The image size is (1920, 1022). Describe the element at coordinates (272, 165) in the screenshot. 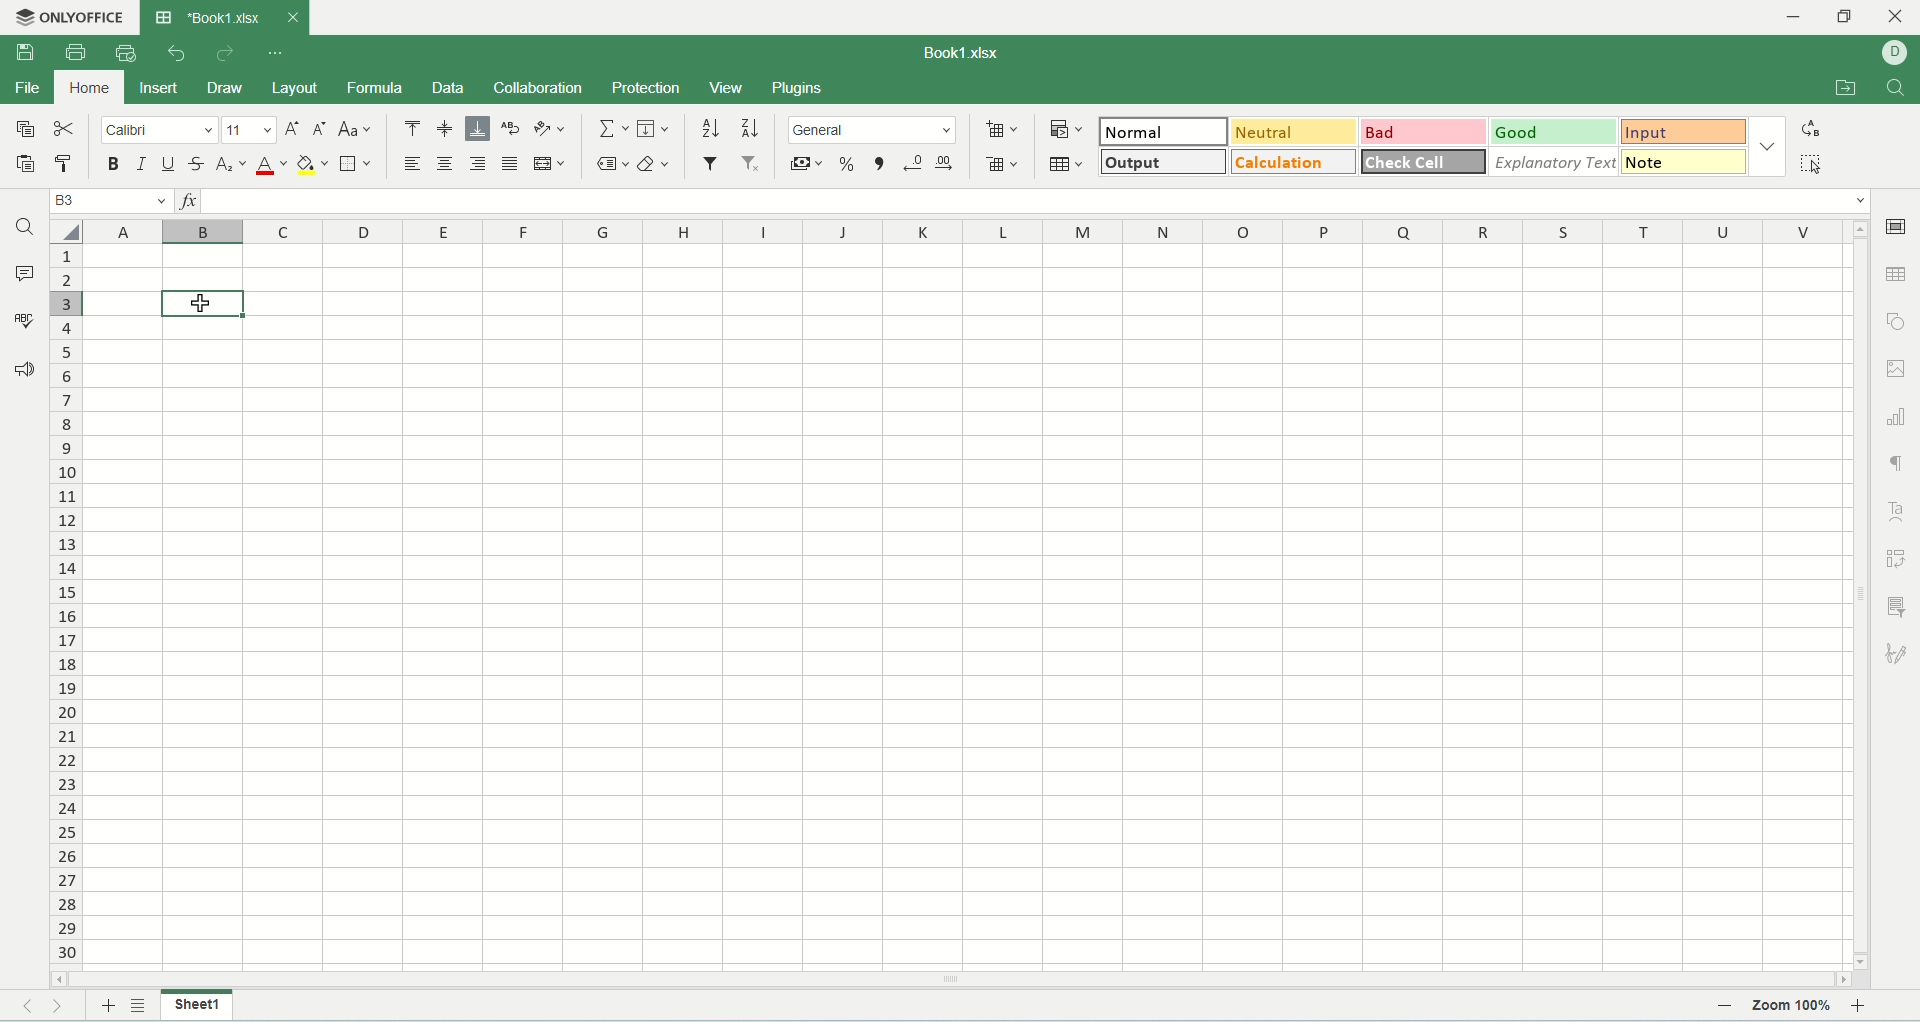

I see `font color` at that location.